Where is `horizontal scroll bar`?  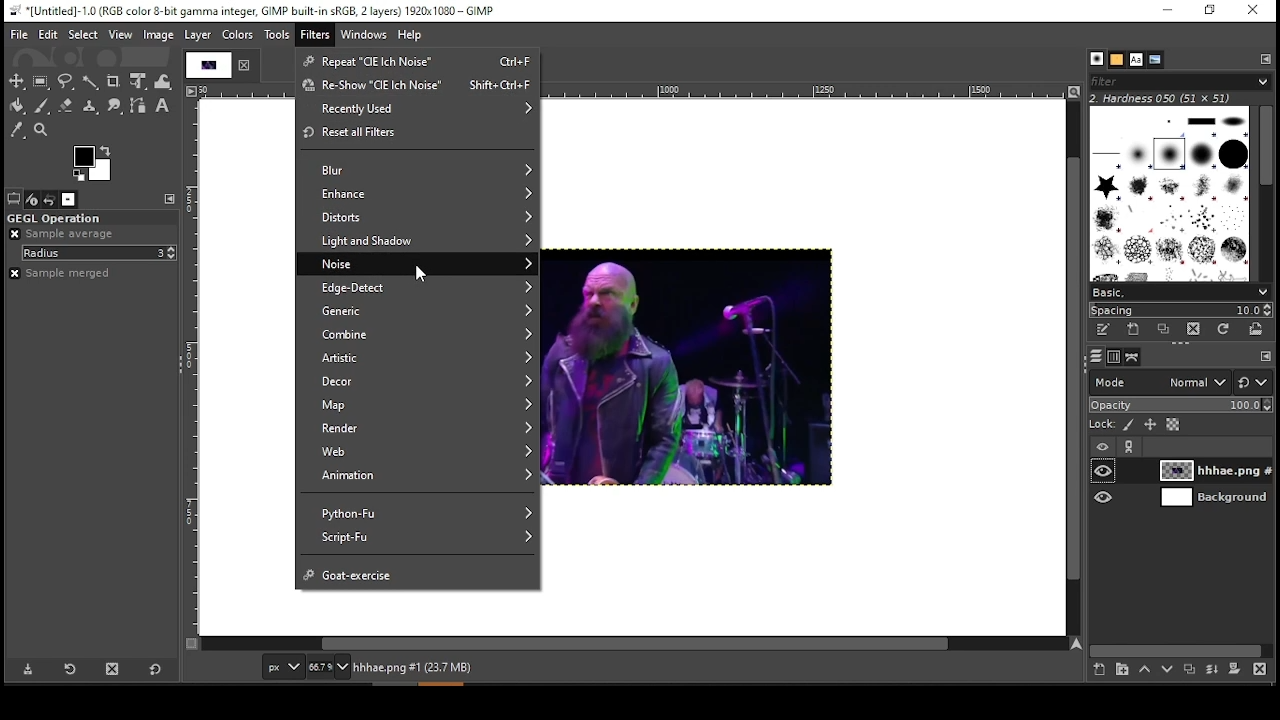 horizontal scroll bar is located at coordinates (634, 645).